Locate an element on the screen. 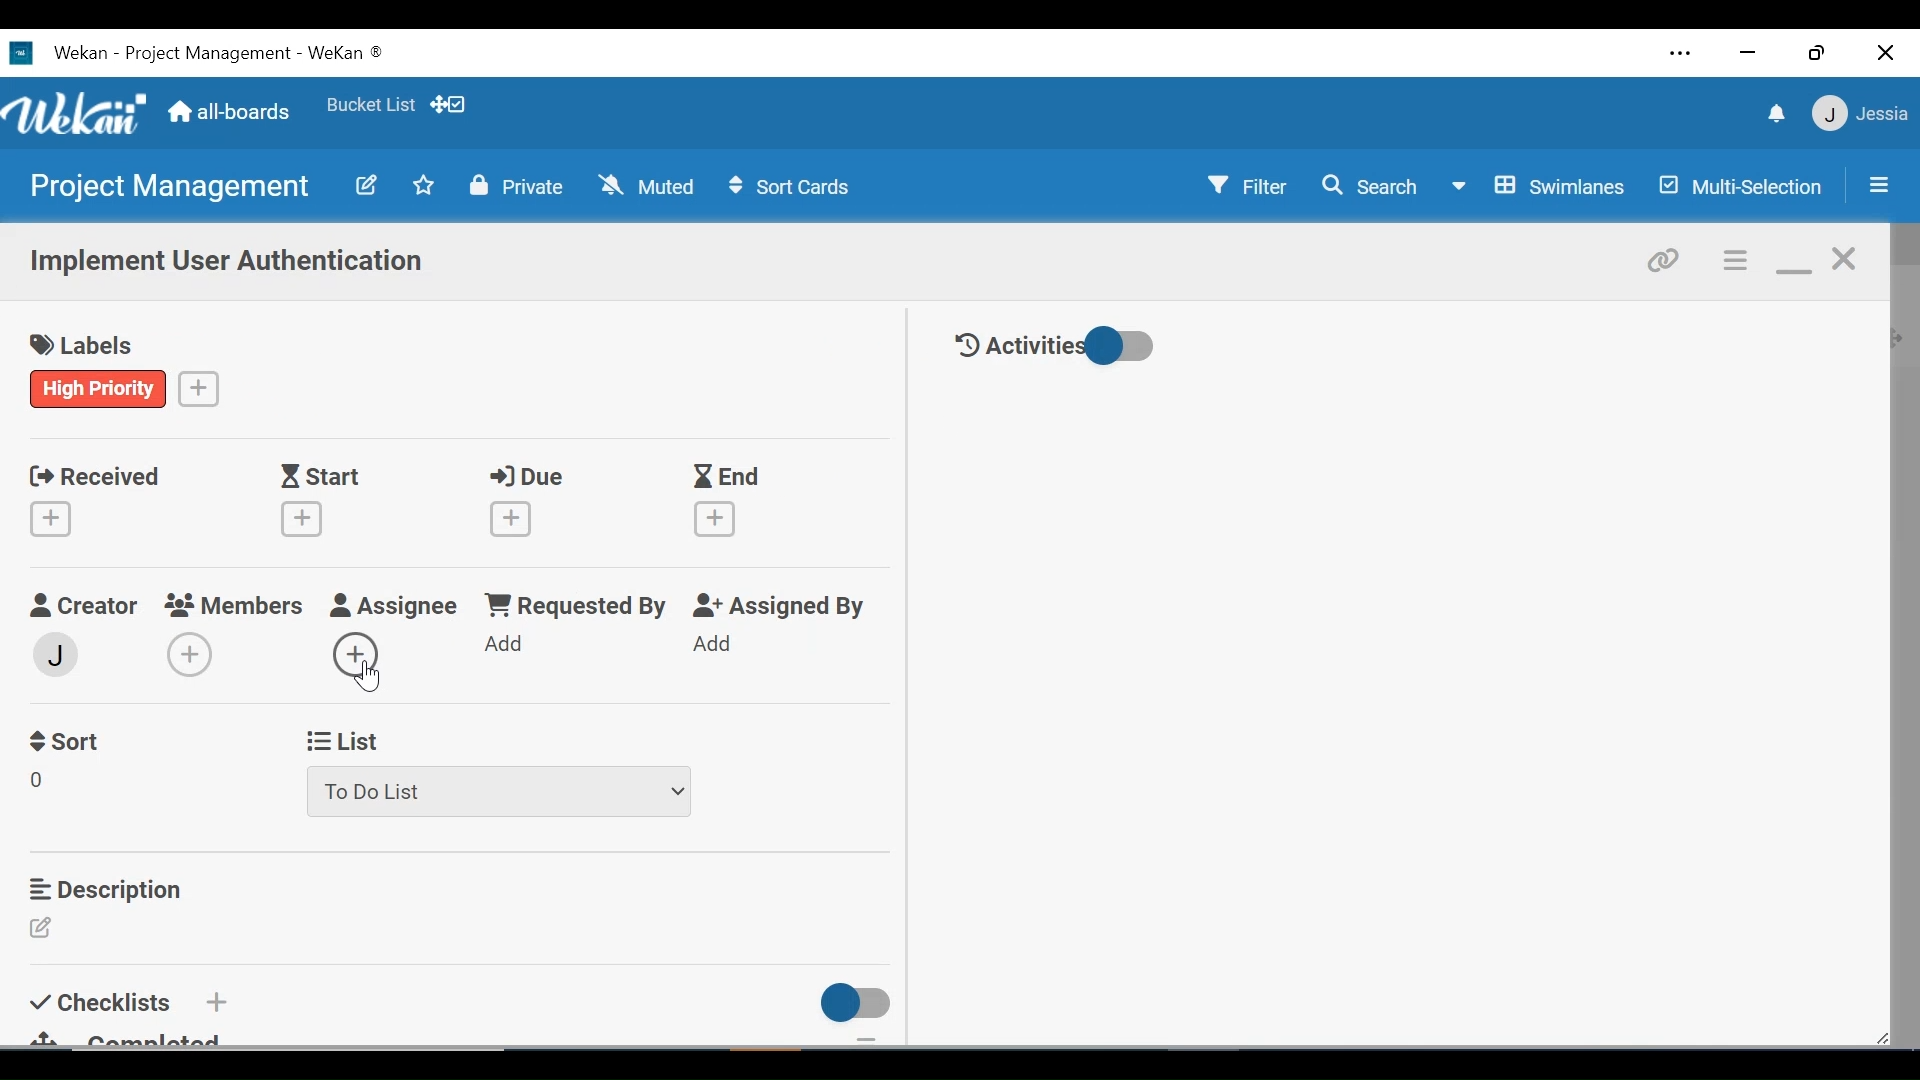  Edit is located at coordinates (47, 929).